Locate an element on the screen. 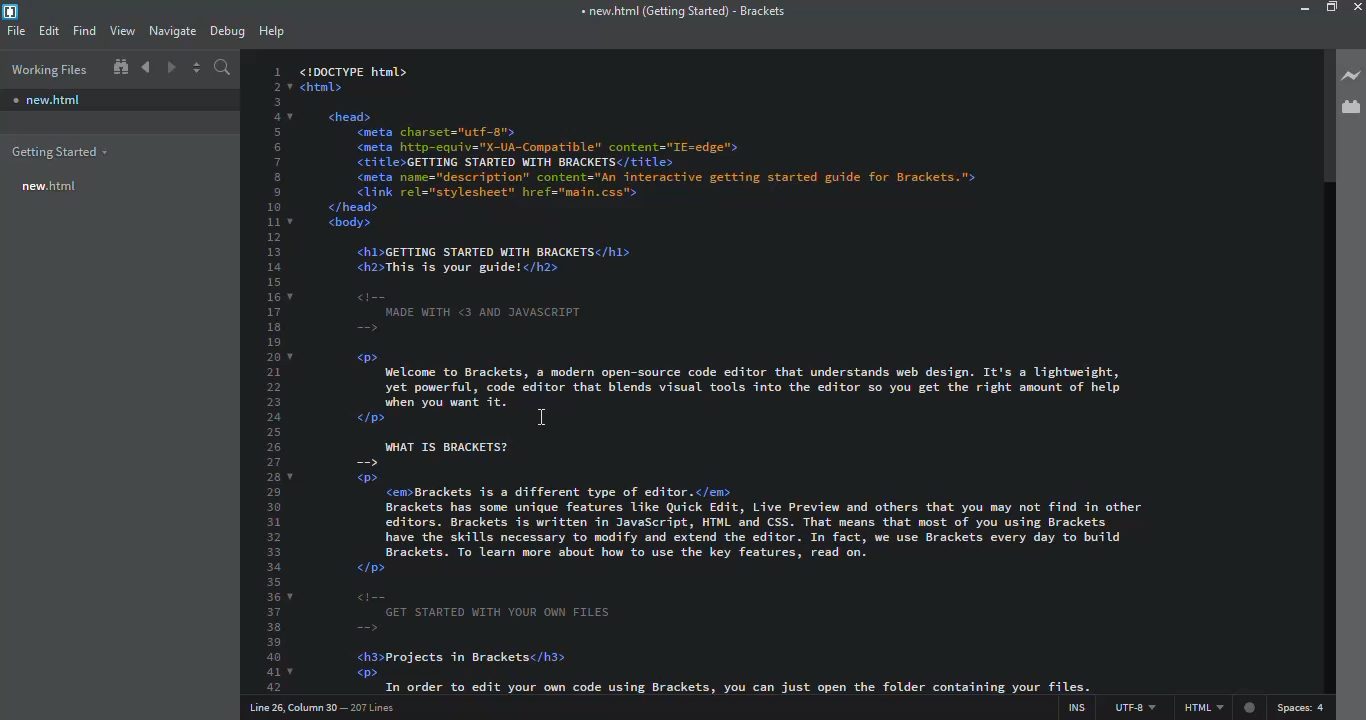  new is located at coordinates (50, 98).